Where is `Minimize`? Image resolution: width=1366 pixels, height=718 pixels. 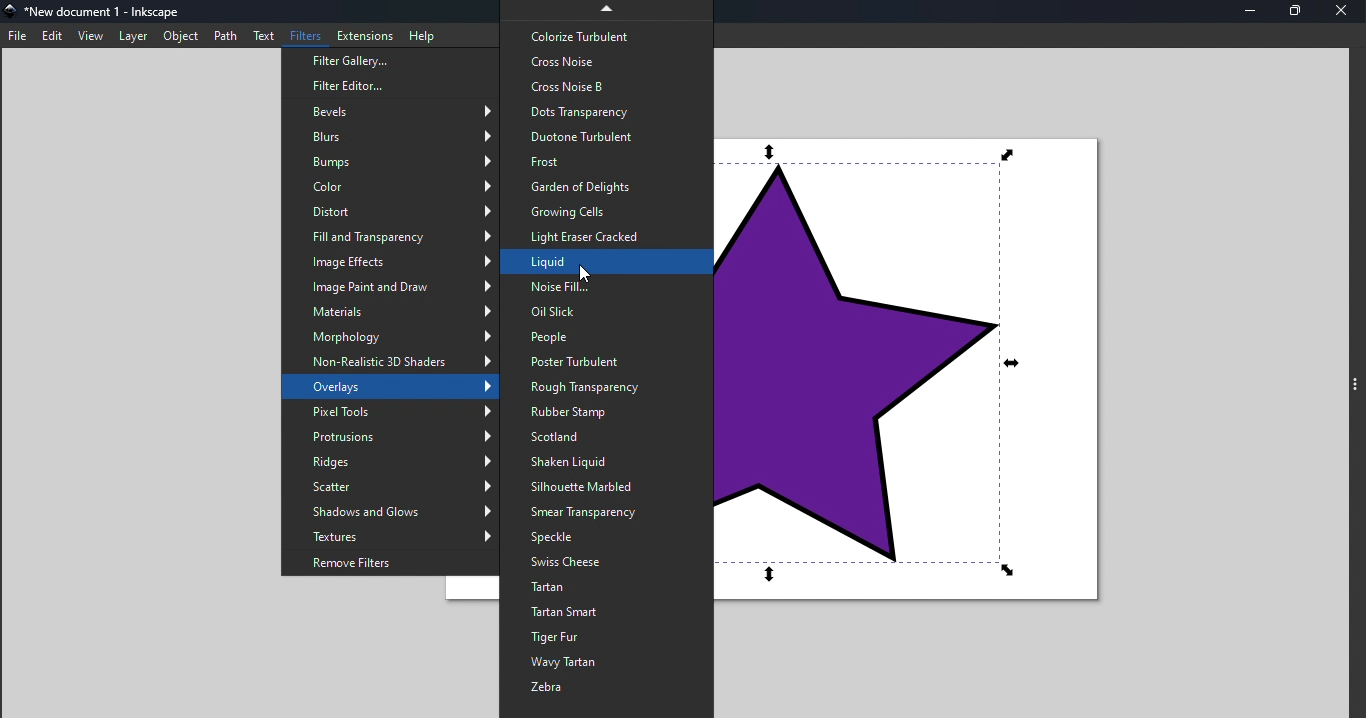 Minimize is located at coordinates (1257, 13).